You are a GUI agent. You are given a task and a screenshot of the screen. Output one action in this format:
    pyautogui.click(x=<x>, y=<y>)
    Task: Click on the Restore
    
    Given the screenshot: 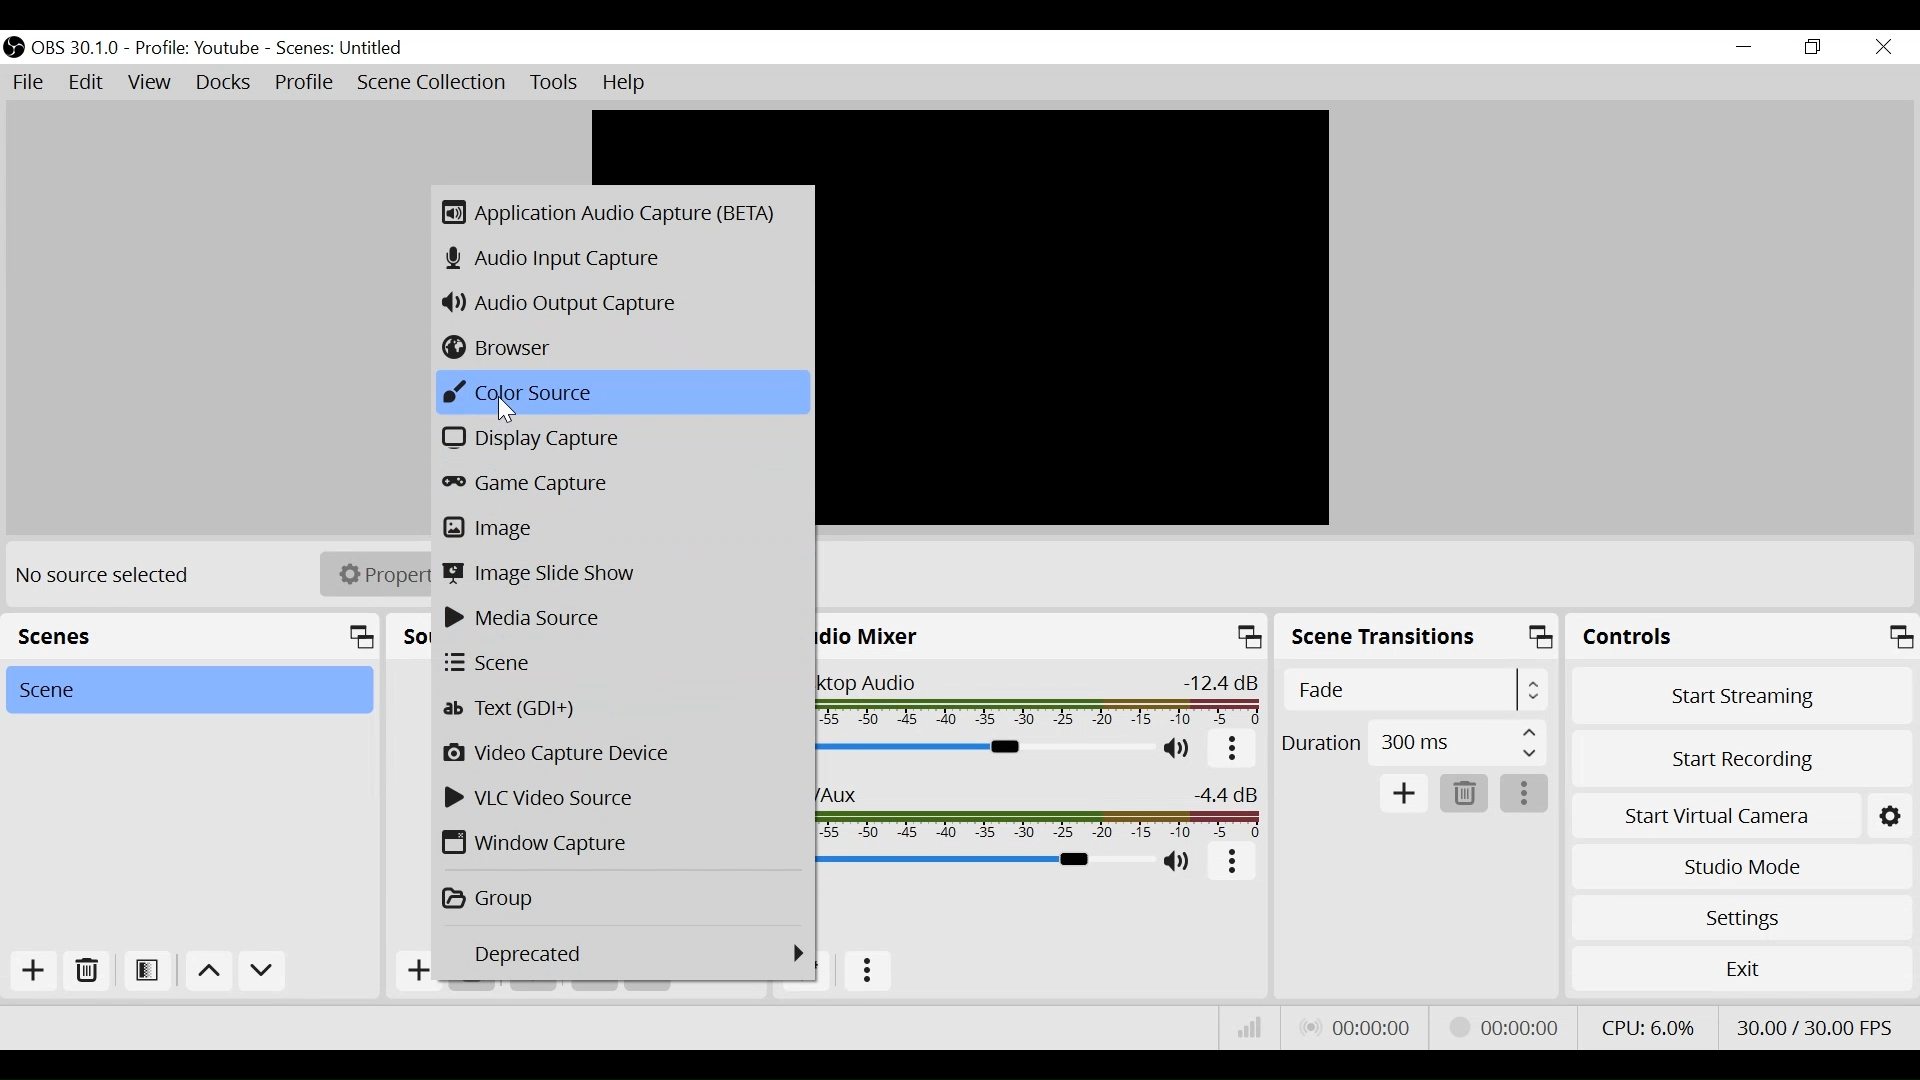 What is the action you would take?
    pyautogui.click(x=1819, y=47)
    